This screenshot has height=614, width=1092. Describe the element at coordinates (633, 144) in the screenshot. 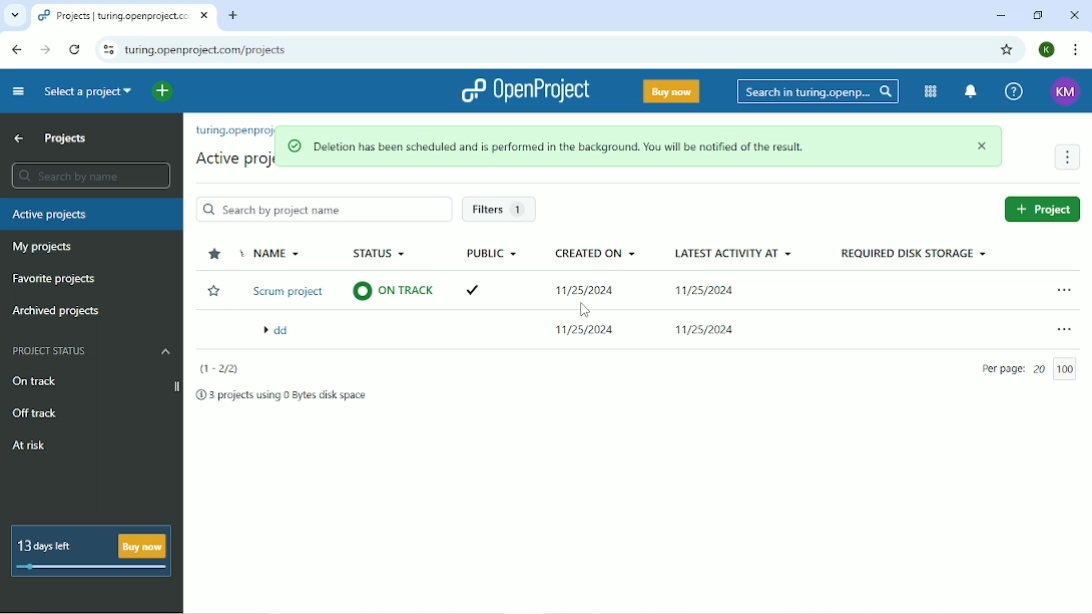

I see `Deletion has been scheduled and is performed in the background. You will ne notified of the result. ` at that location.